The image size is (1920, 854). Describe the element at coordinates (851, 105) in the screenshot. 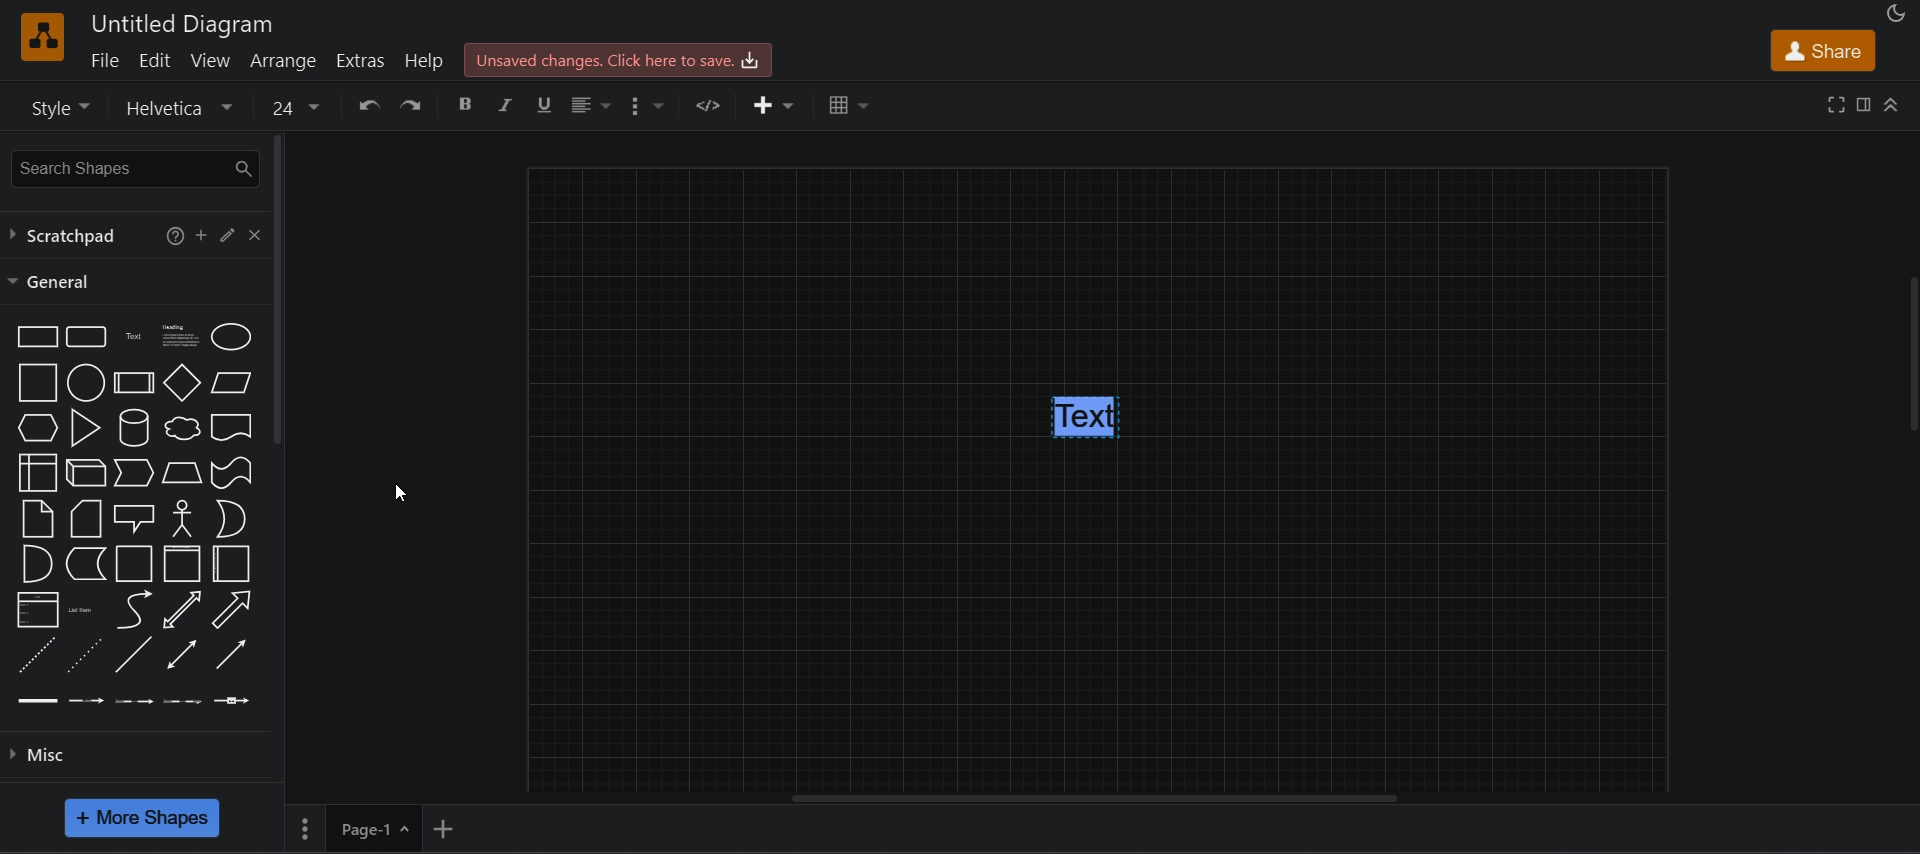

I see `table` at that location.